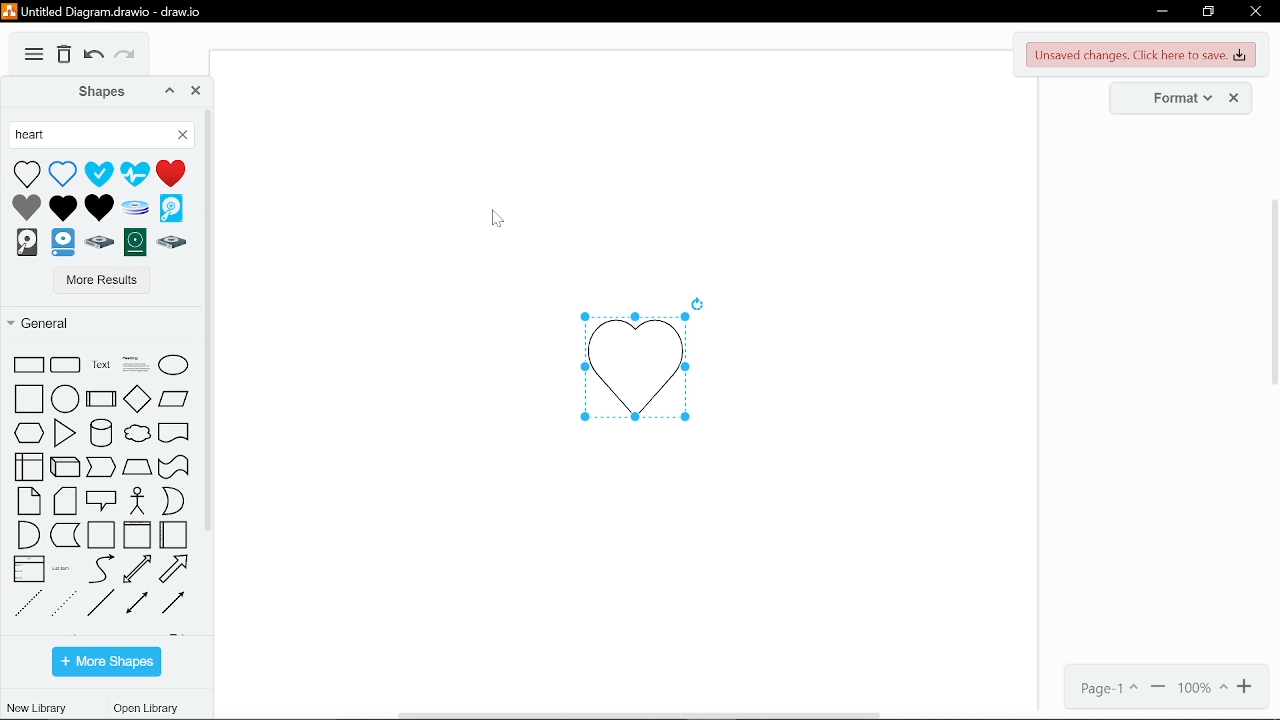 Image resolution: width=1280 pixels, height=720 pixels. Describe the element at coordinates (101, 603) in the screenshot. I see `line` at that location.